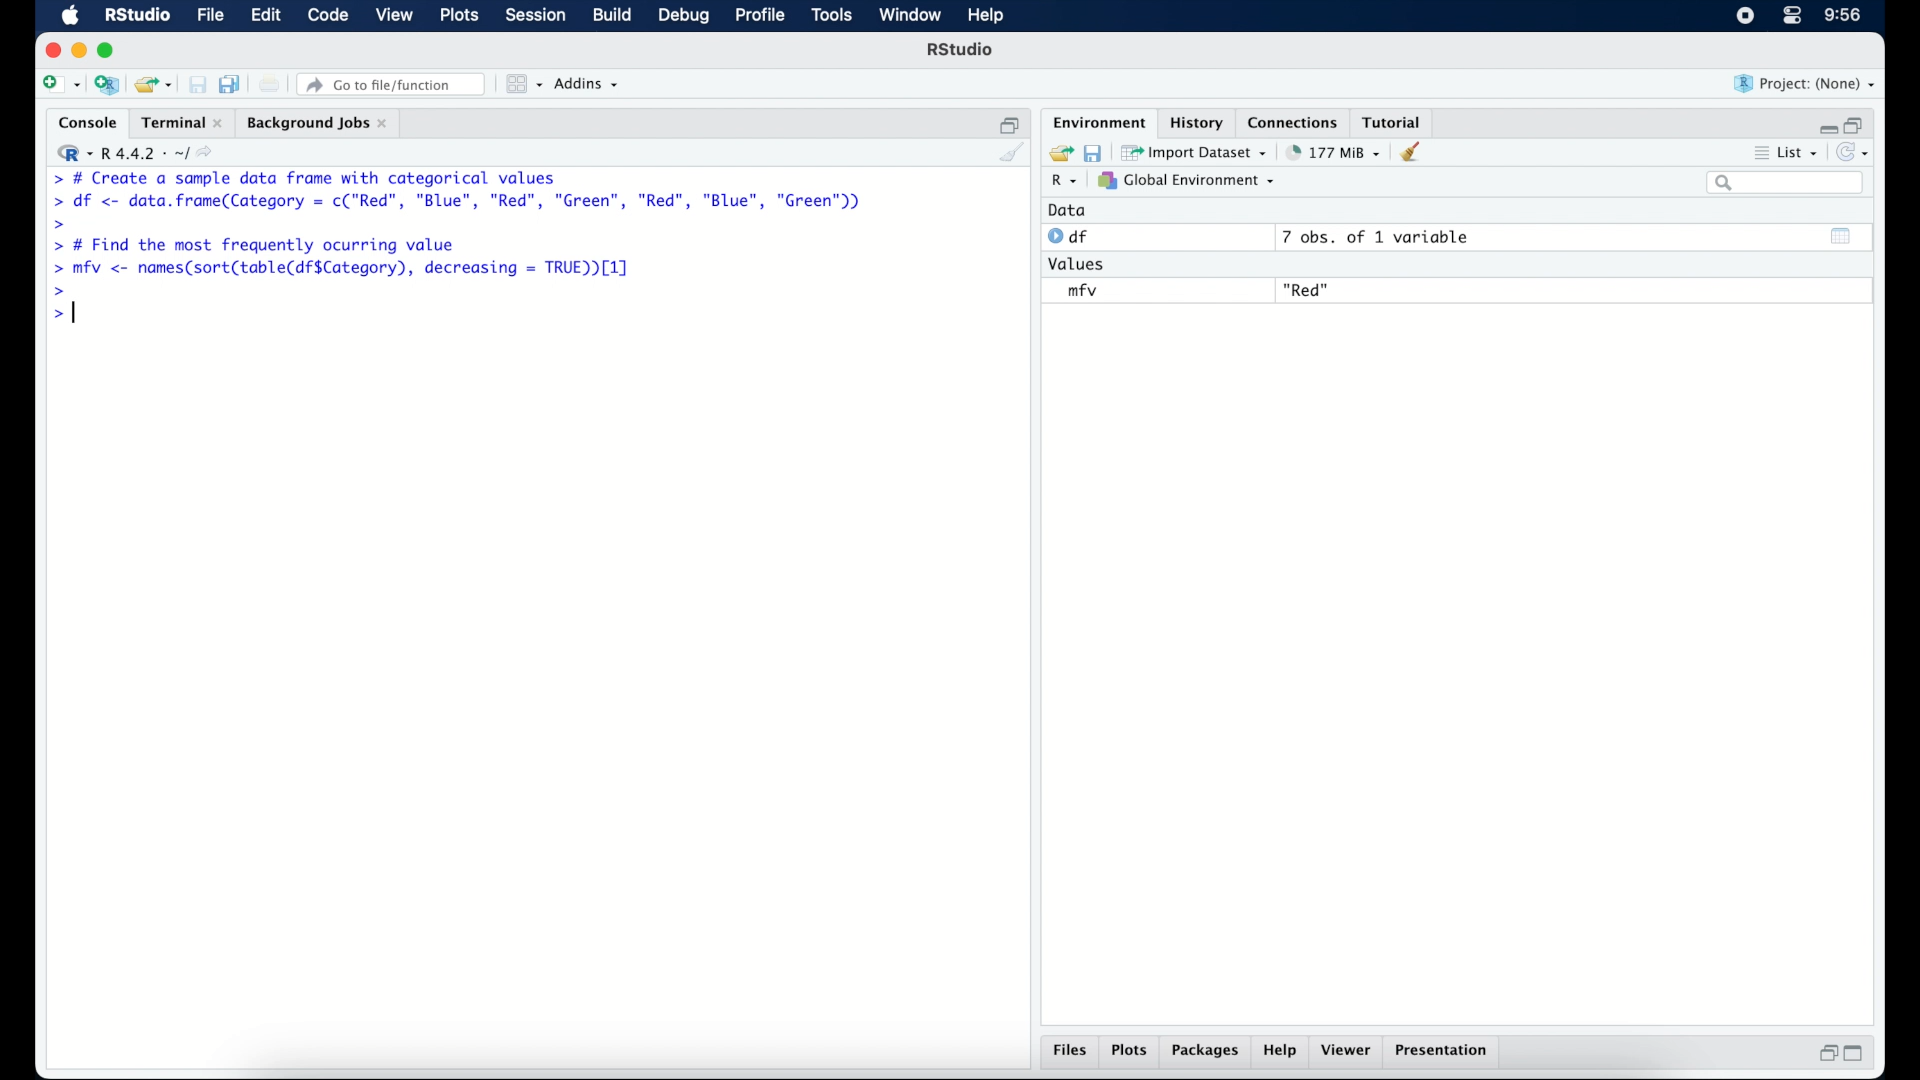 Image resolution: width=1920 pixels, height=1080 pixels. What do you see at coordinates (59, 289) in the screenshot?
I see `command prompt` at bounding box center [59, 289].